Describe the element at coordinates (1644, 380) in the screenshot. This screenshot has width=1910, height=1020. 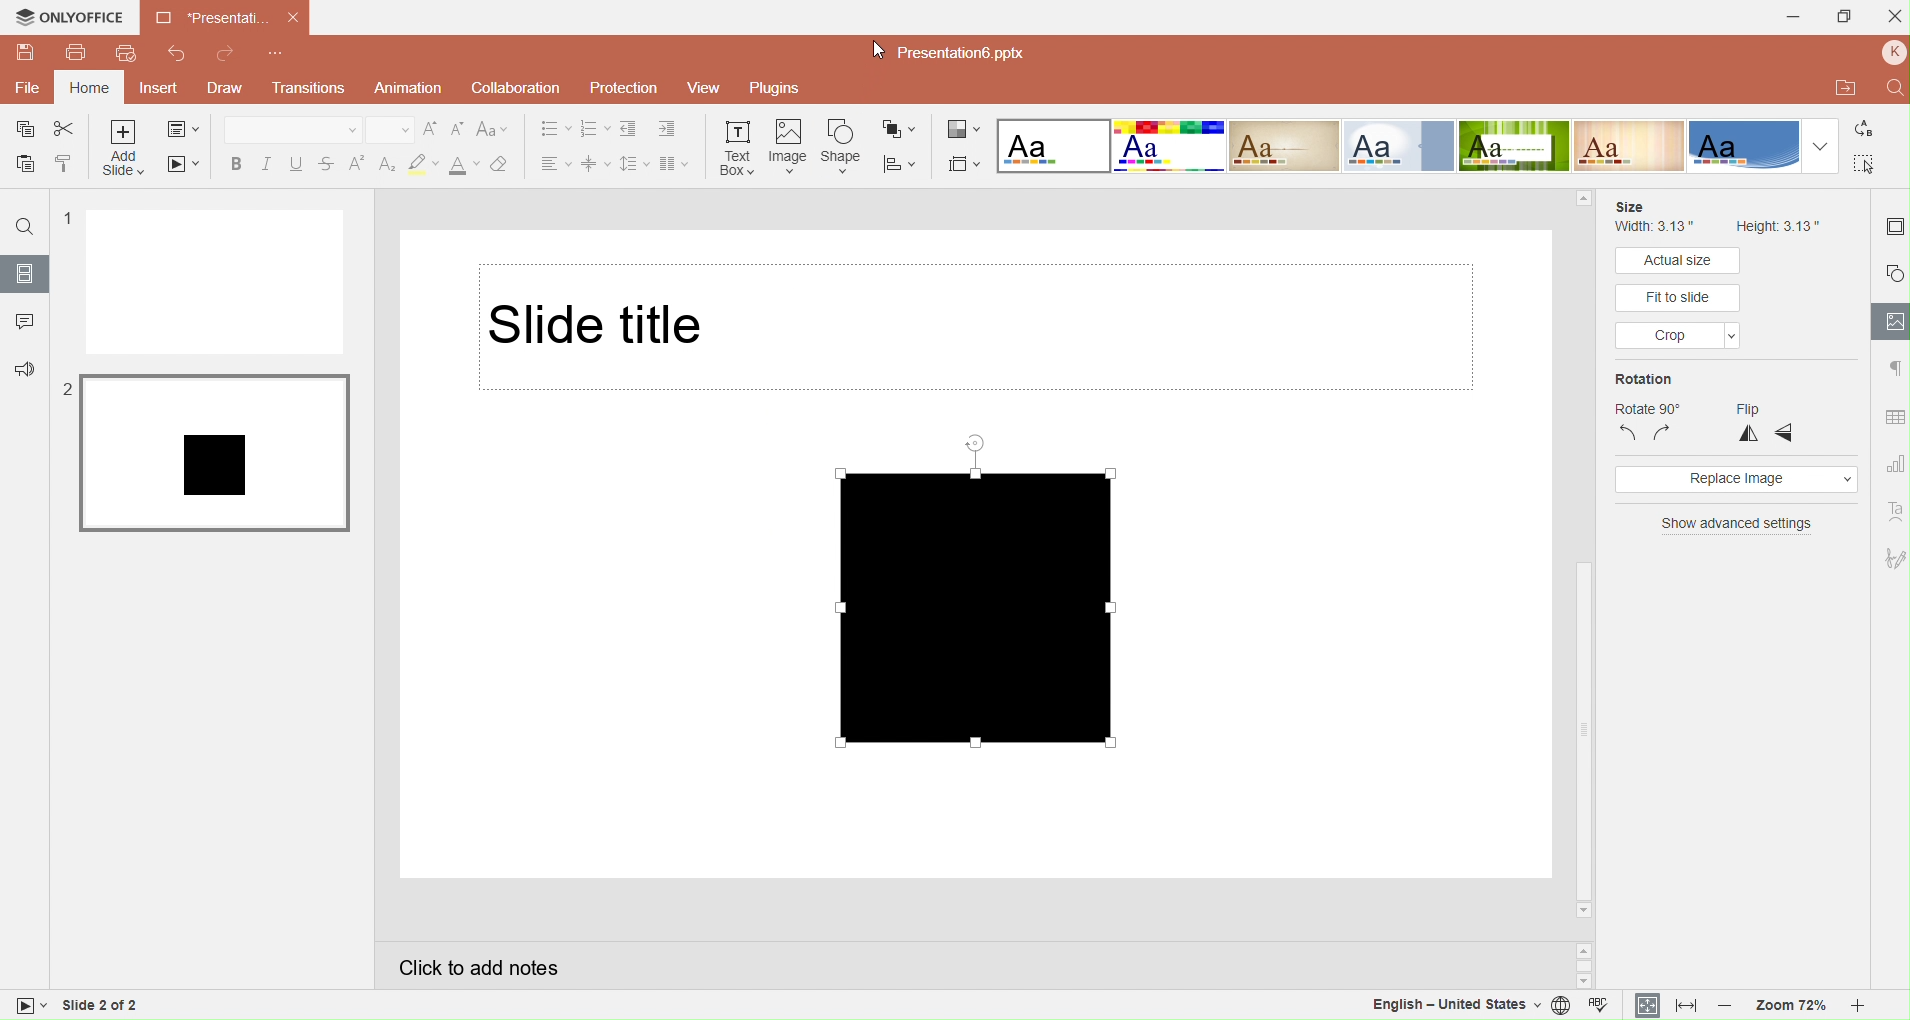
I see `rotation` at that location.